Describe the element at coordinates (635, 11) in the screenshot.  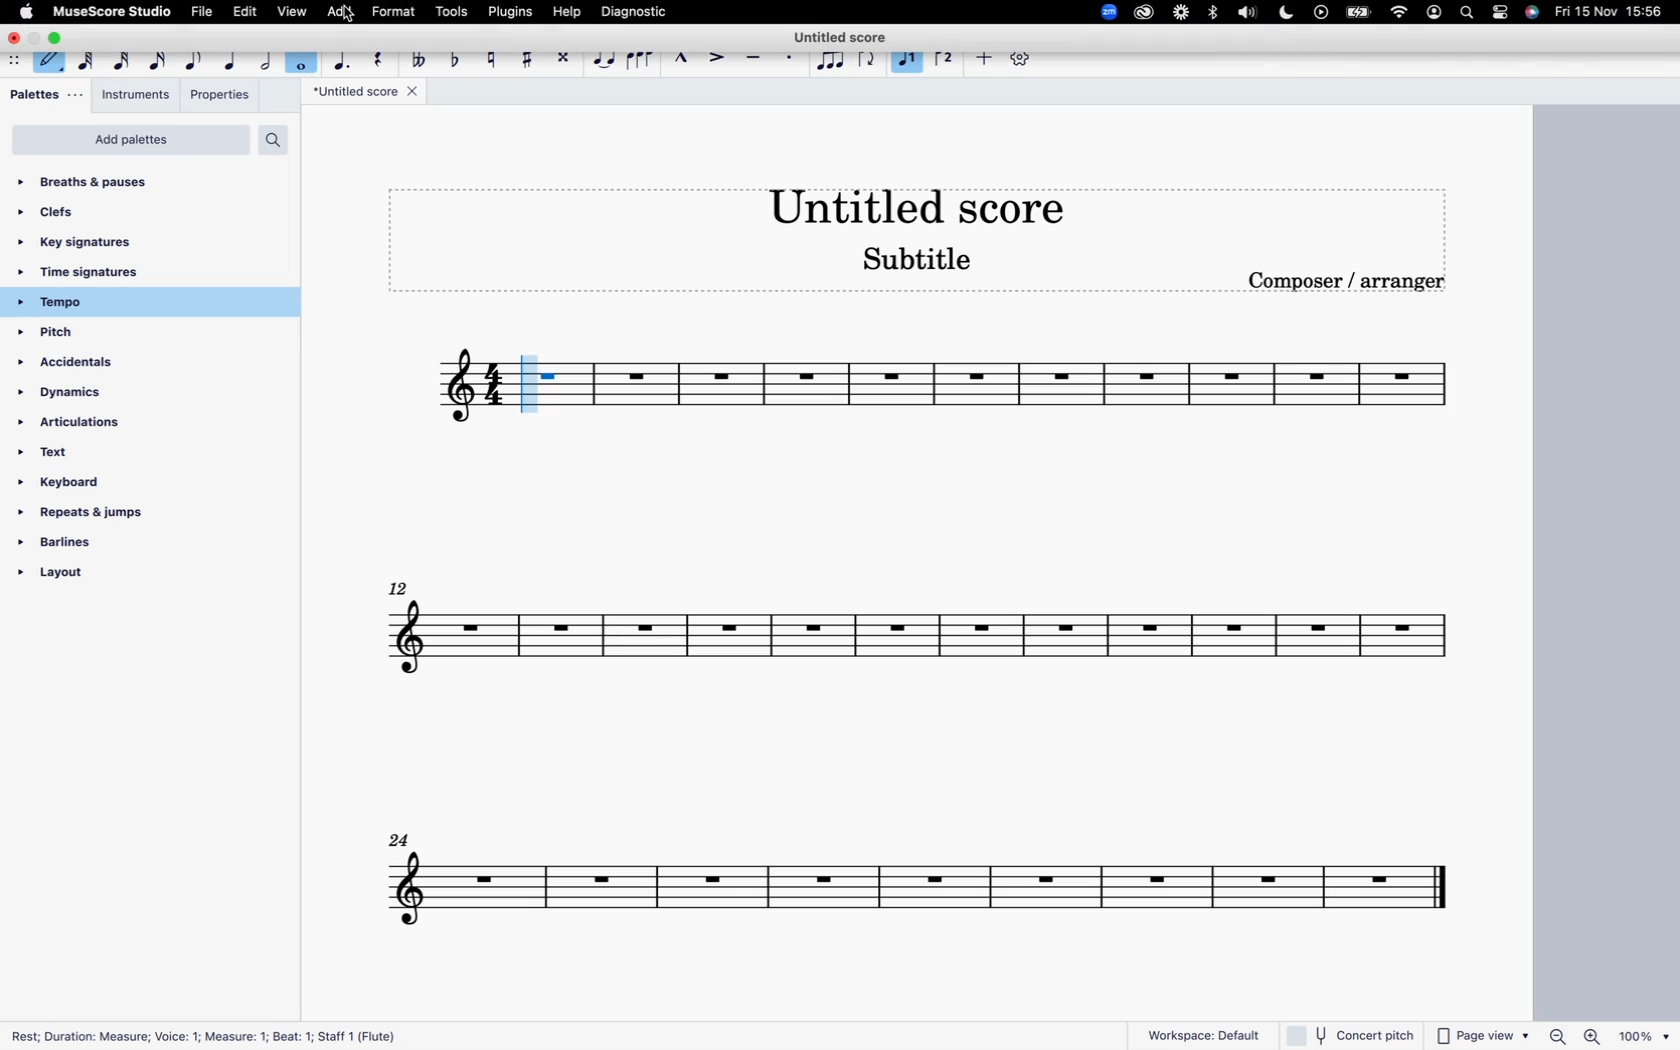
I see `diagnostic` at that location.